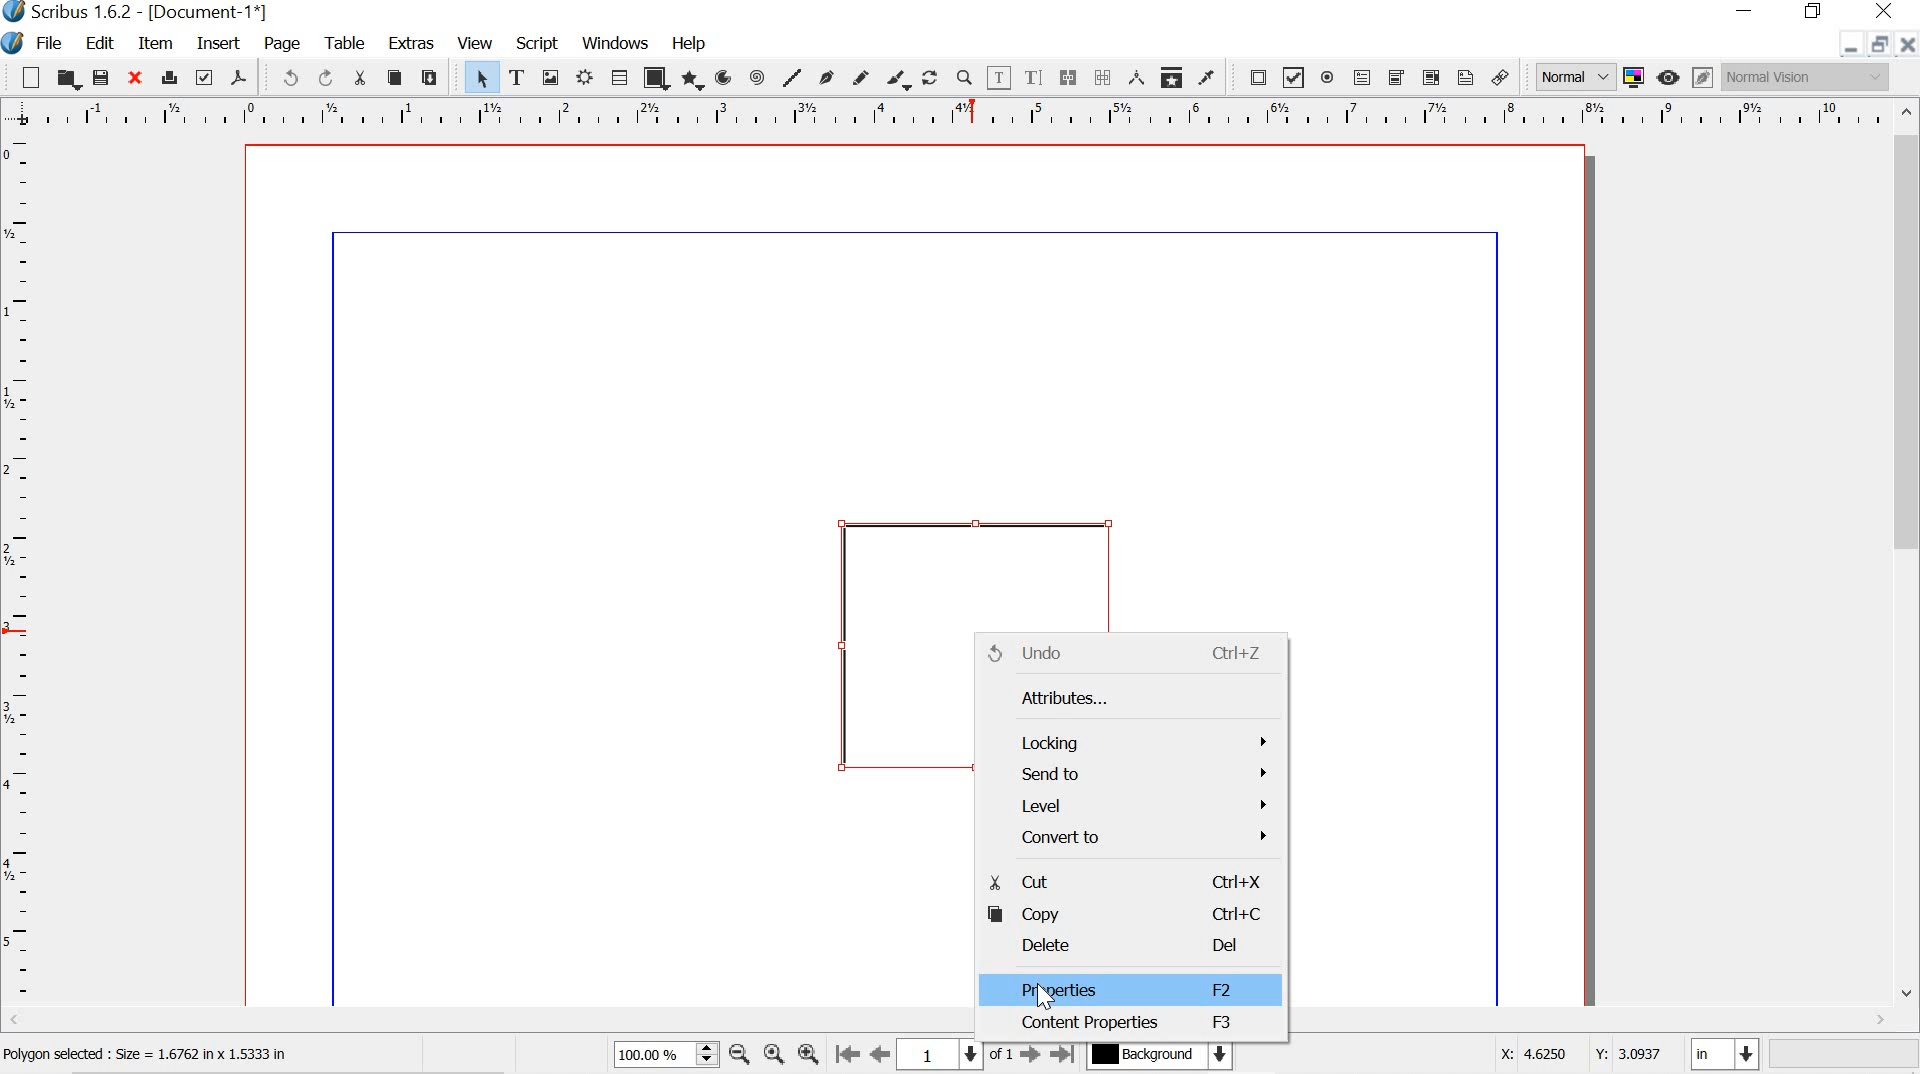 This screenshot has height=1074, width=1920. What do you see at coordinates (1132, 840) in the screenshot?
I see `convert to` at bounding box center [1132, 840].